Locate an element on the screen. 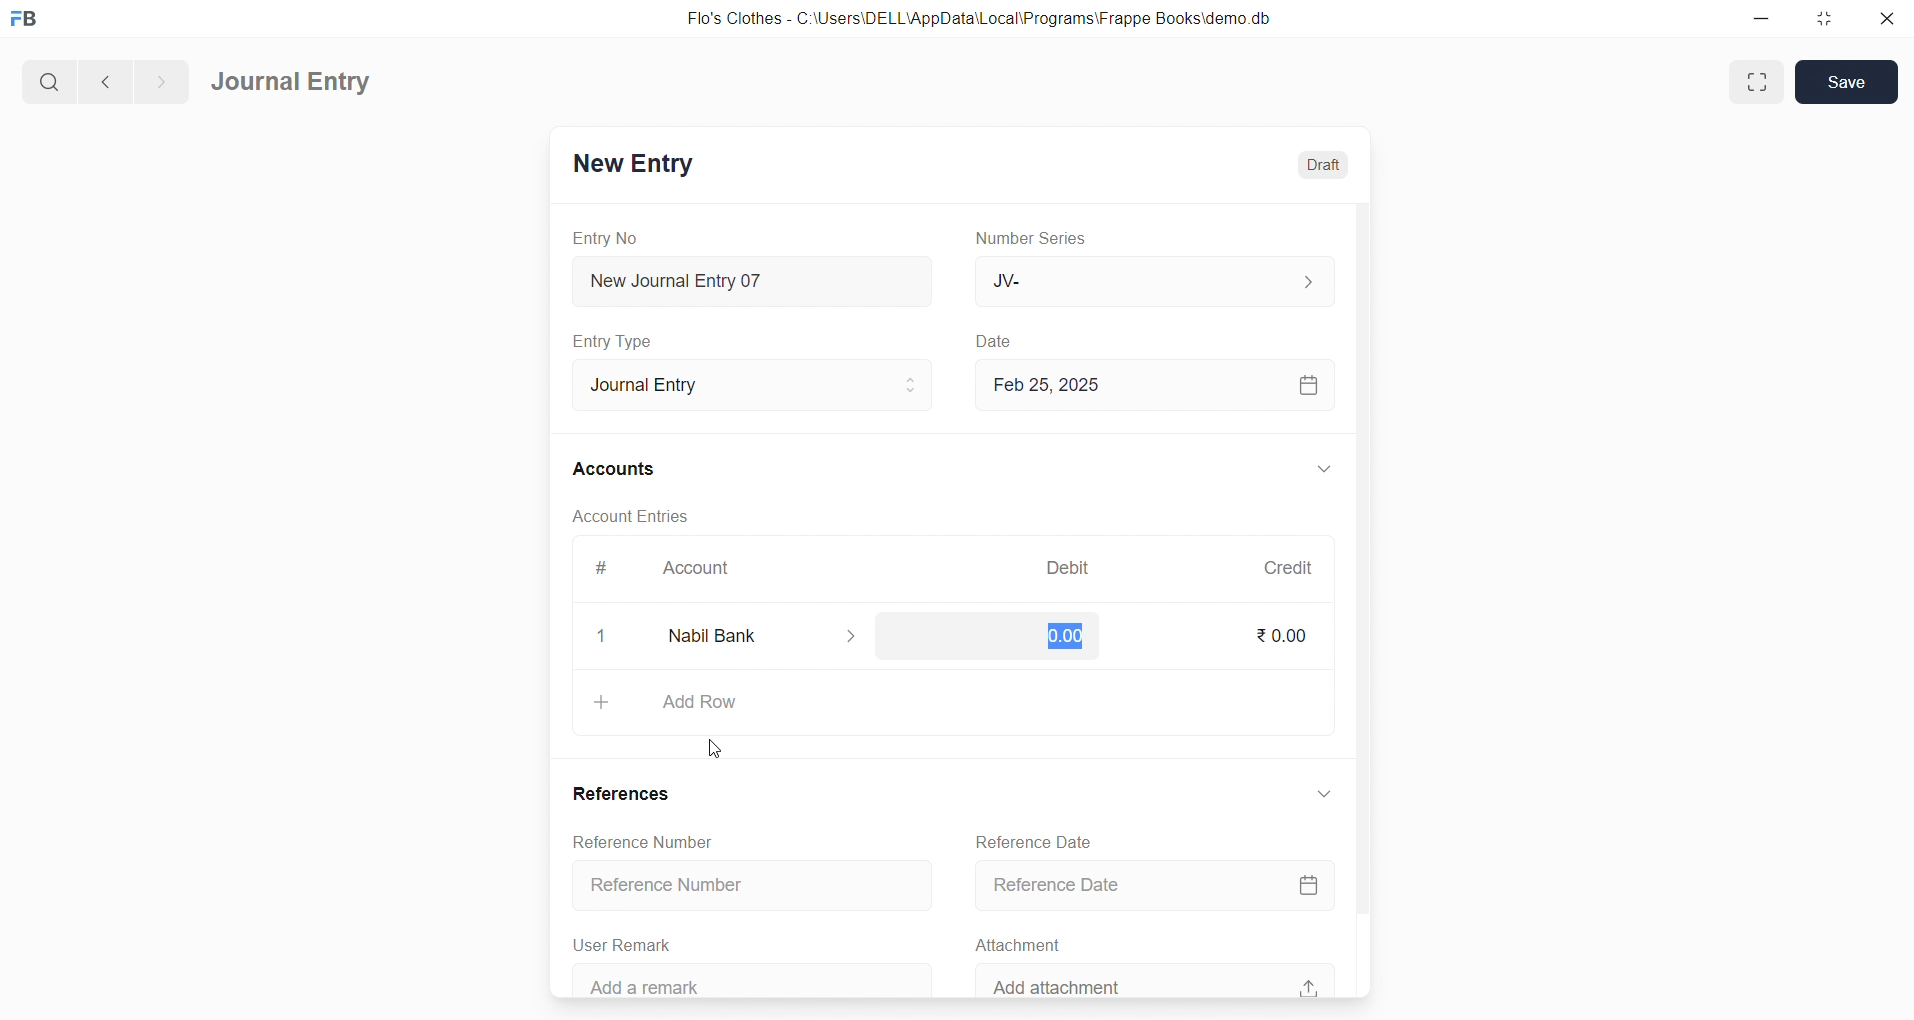  Debit is located at coordinates (1068, 566).